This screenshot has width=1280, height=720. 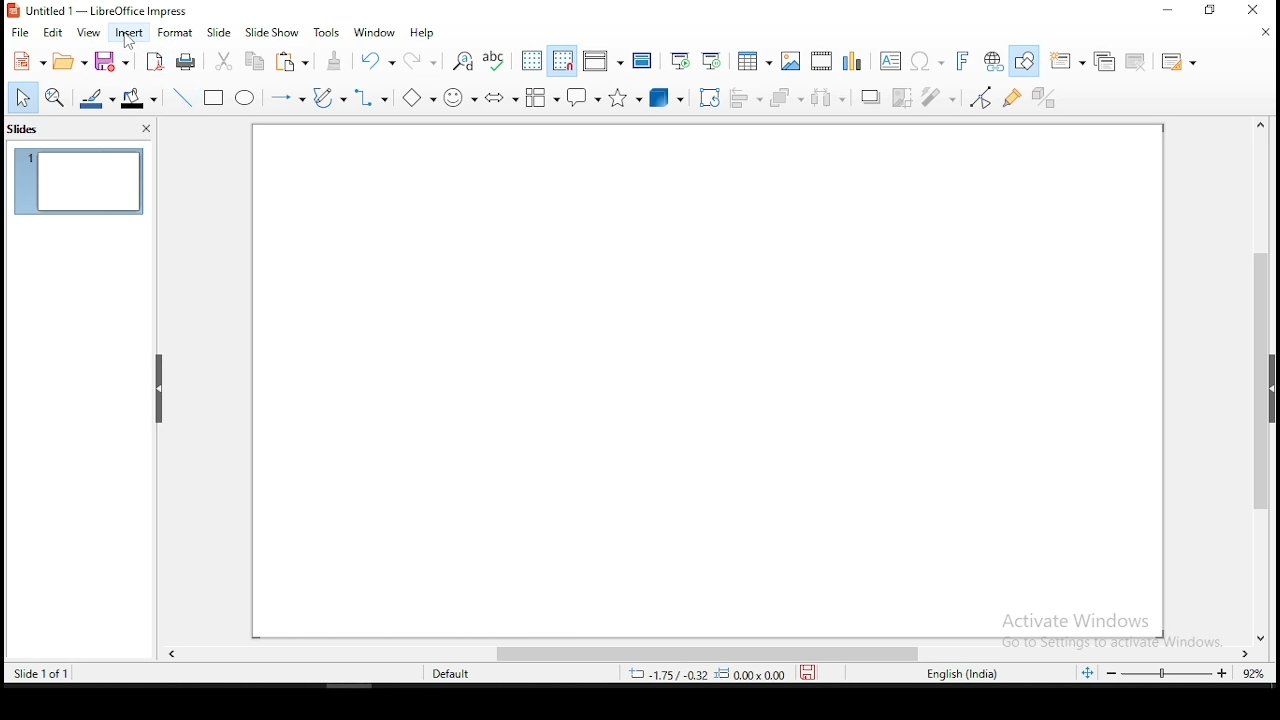 I want to click on scoll left, so click(x=172, y=655).